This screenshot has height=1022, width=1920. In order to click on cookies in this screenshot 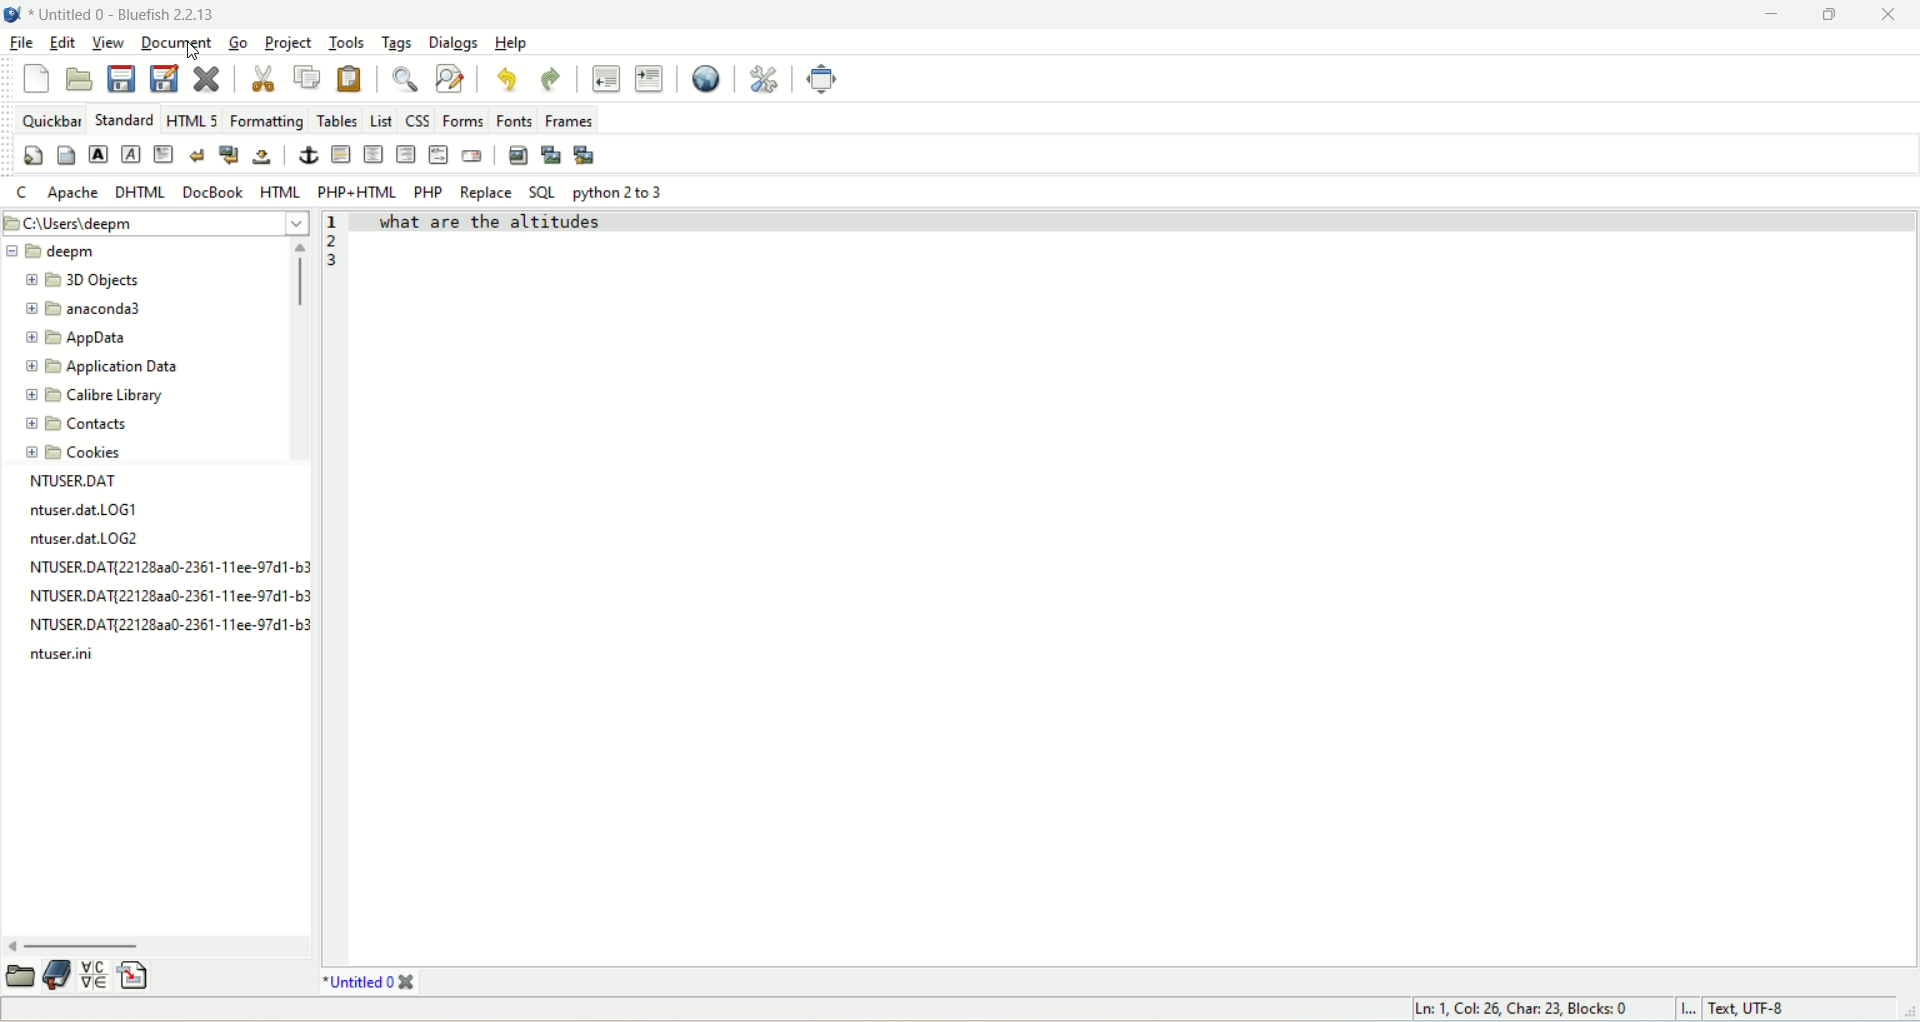, I will do `click(77, 452)`.